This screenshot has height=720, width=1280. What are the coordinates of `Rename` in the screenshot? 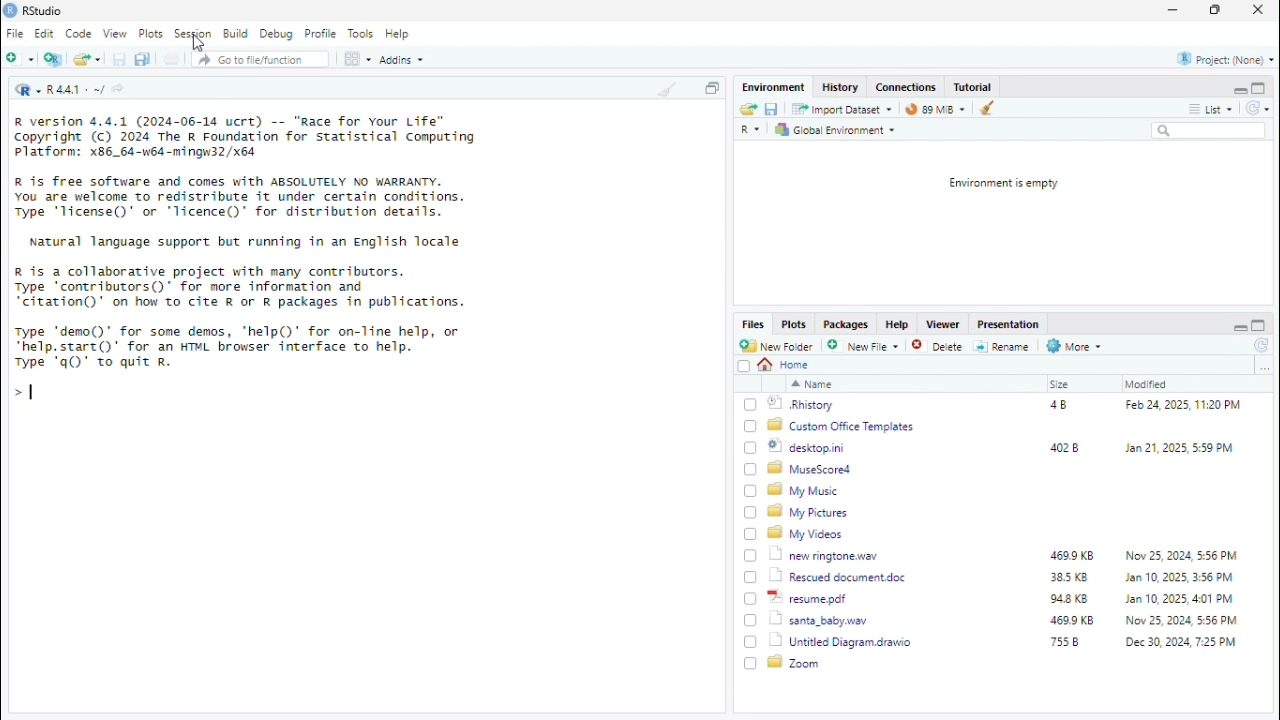 It's located at (1003, 347).